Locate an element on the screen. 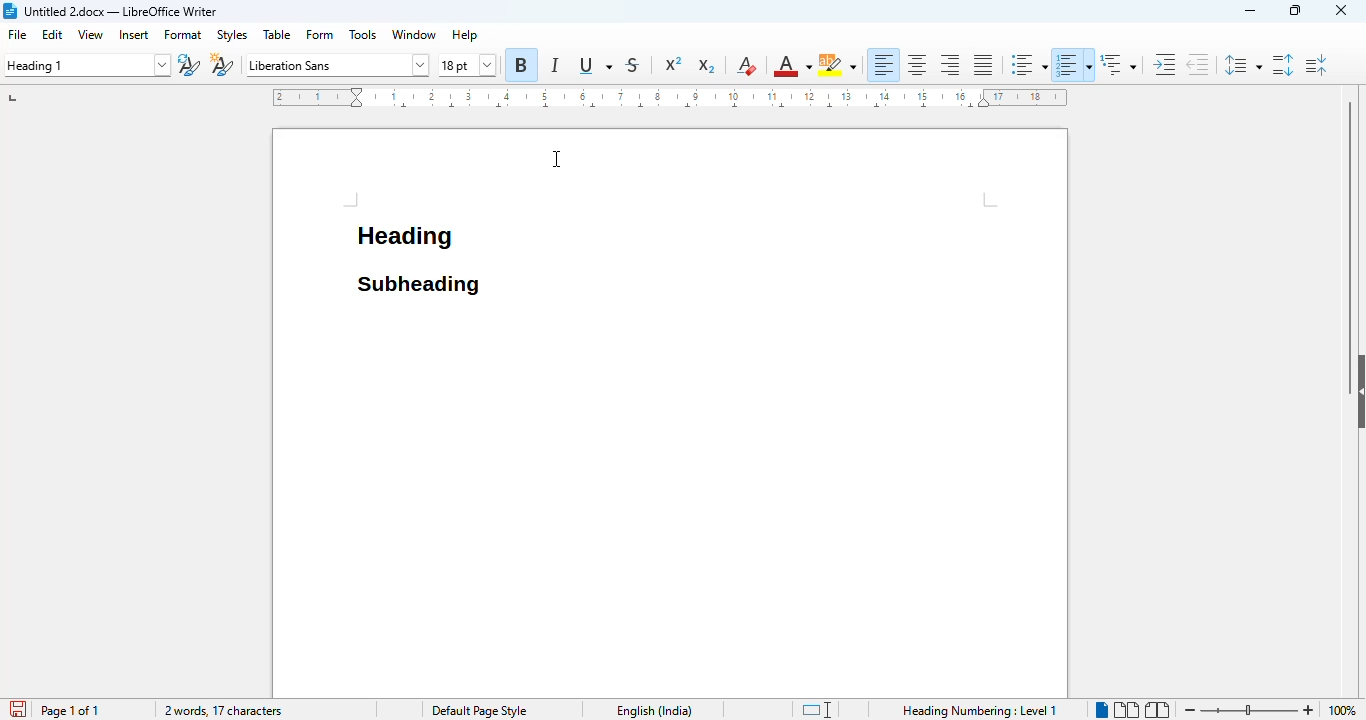 The image size is (1366, 720). logo is located at coordinates (10, 11).